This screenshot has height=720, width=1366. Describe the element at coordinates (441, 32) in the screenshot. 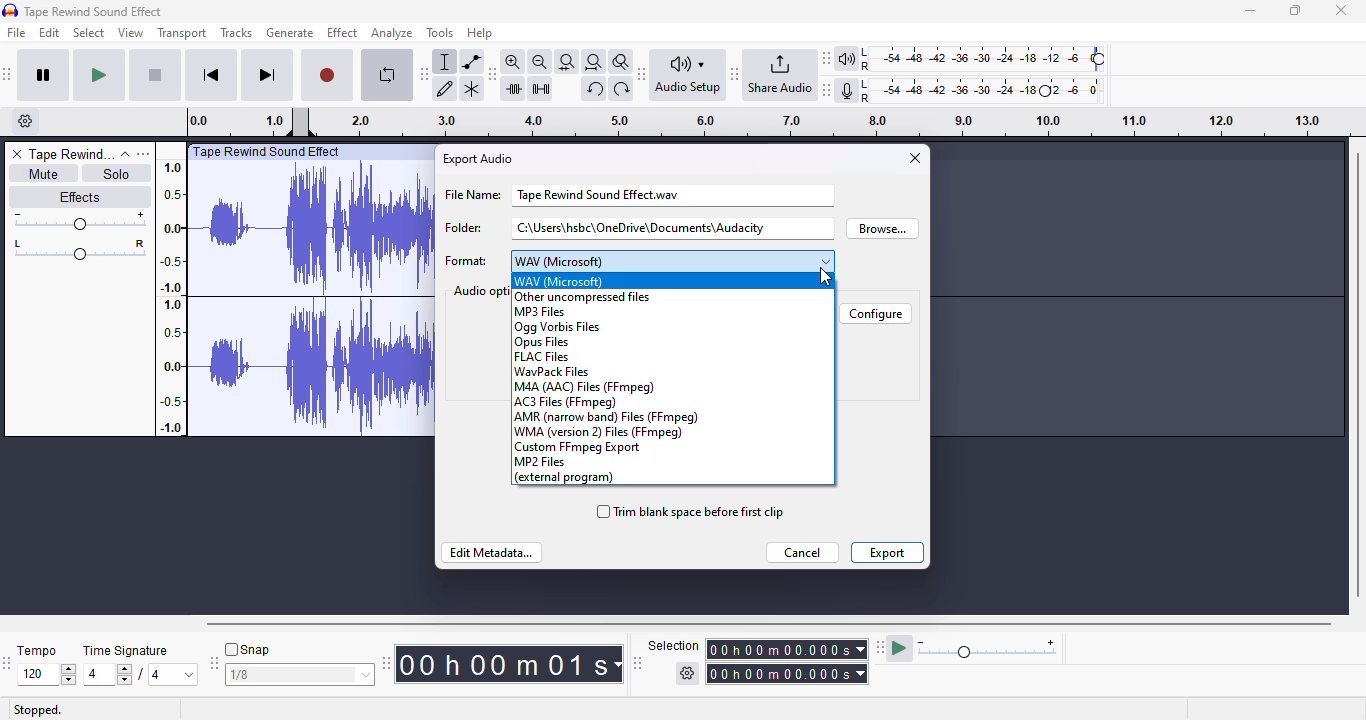

I see `tools` at that location.